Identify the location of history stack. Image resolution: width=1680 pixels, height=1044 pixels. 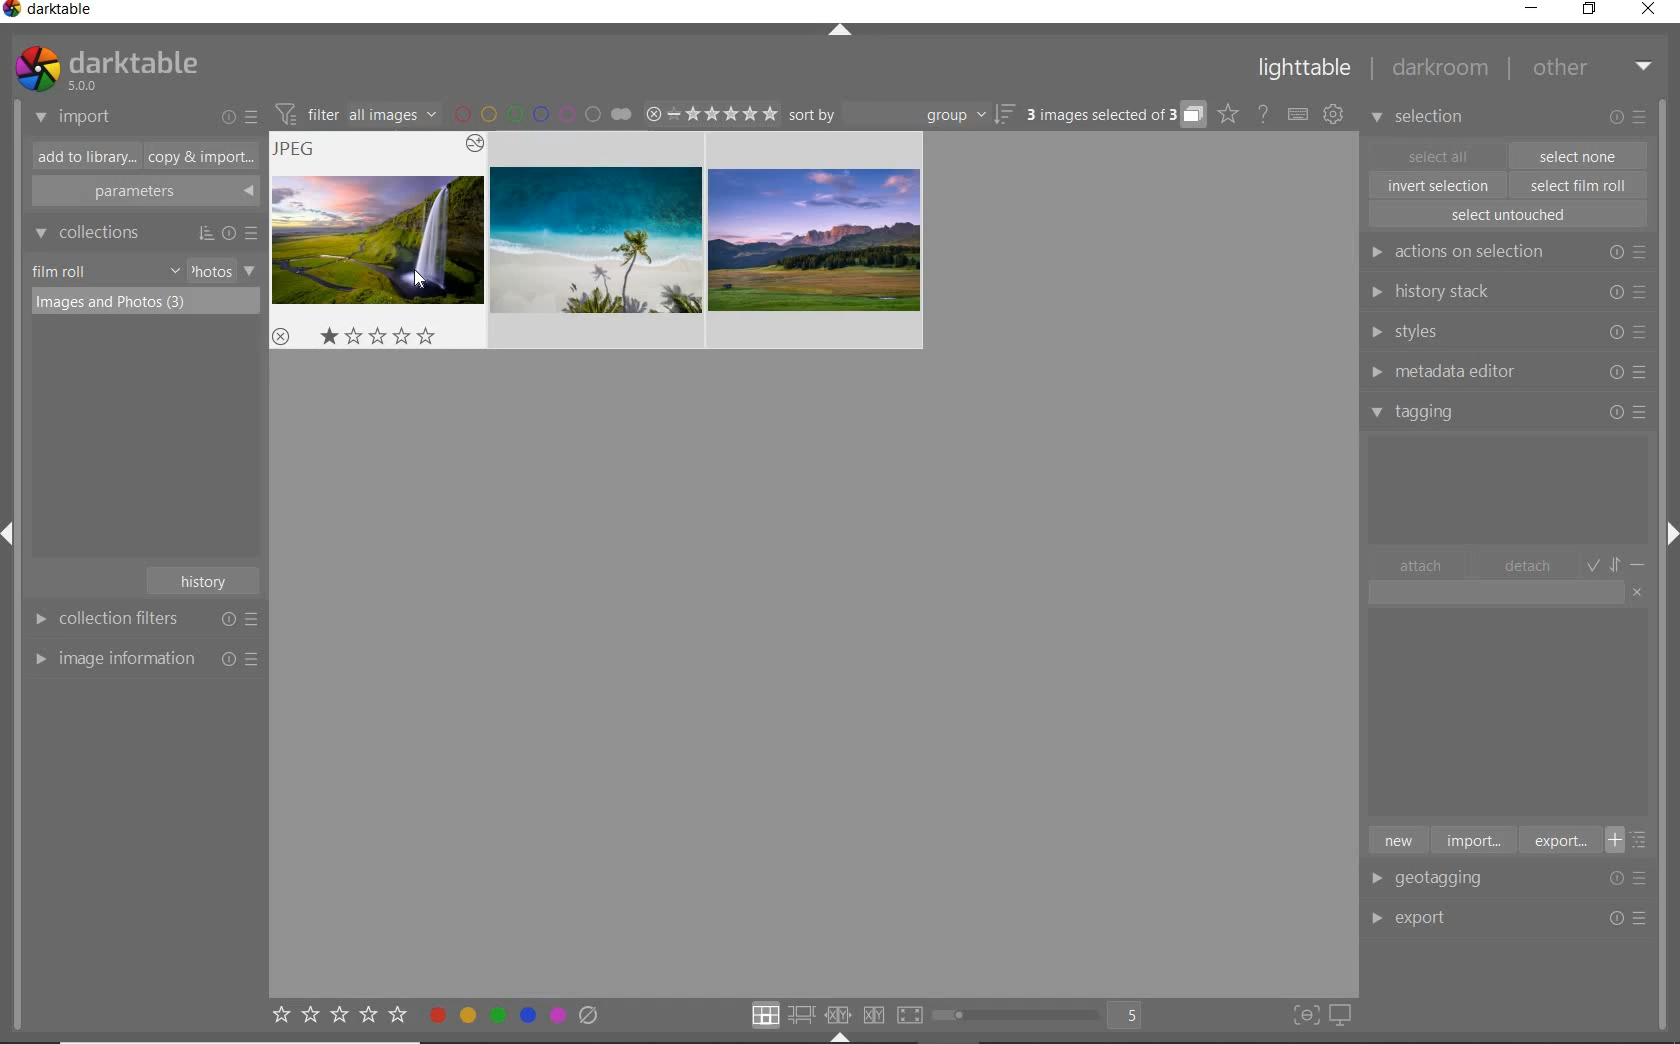
(1505, 291).